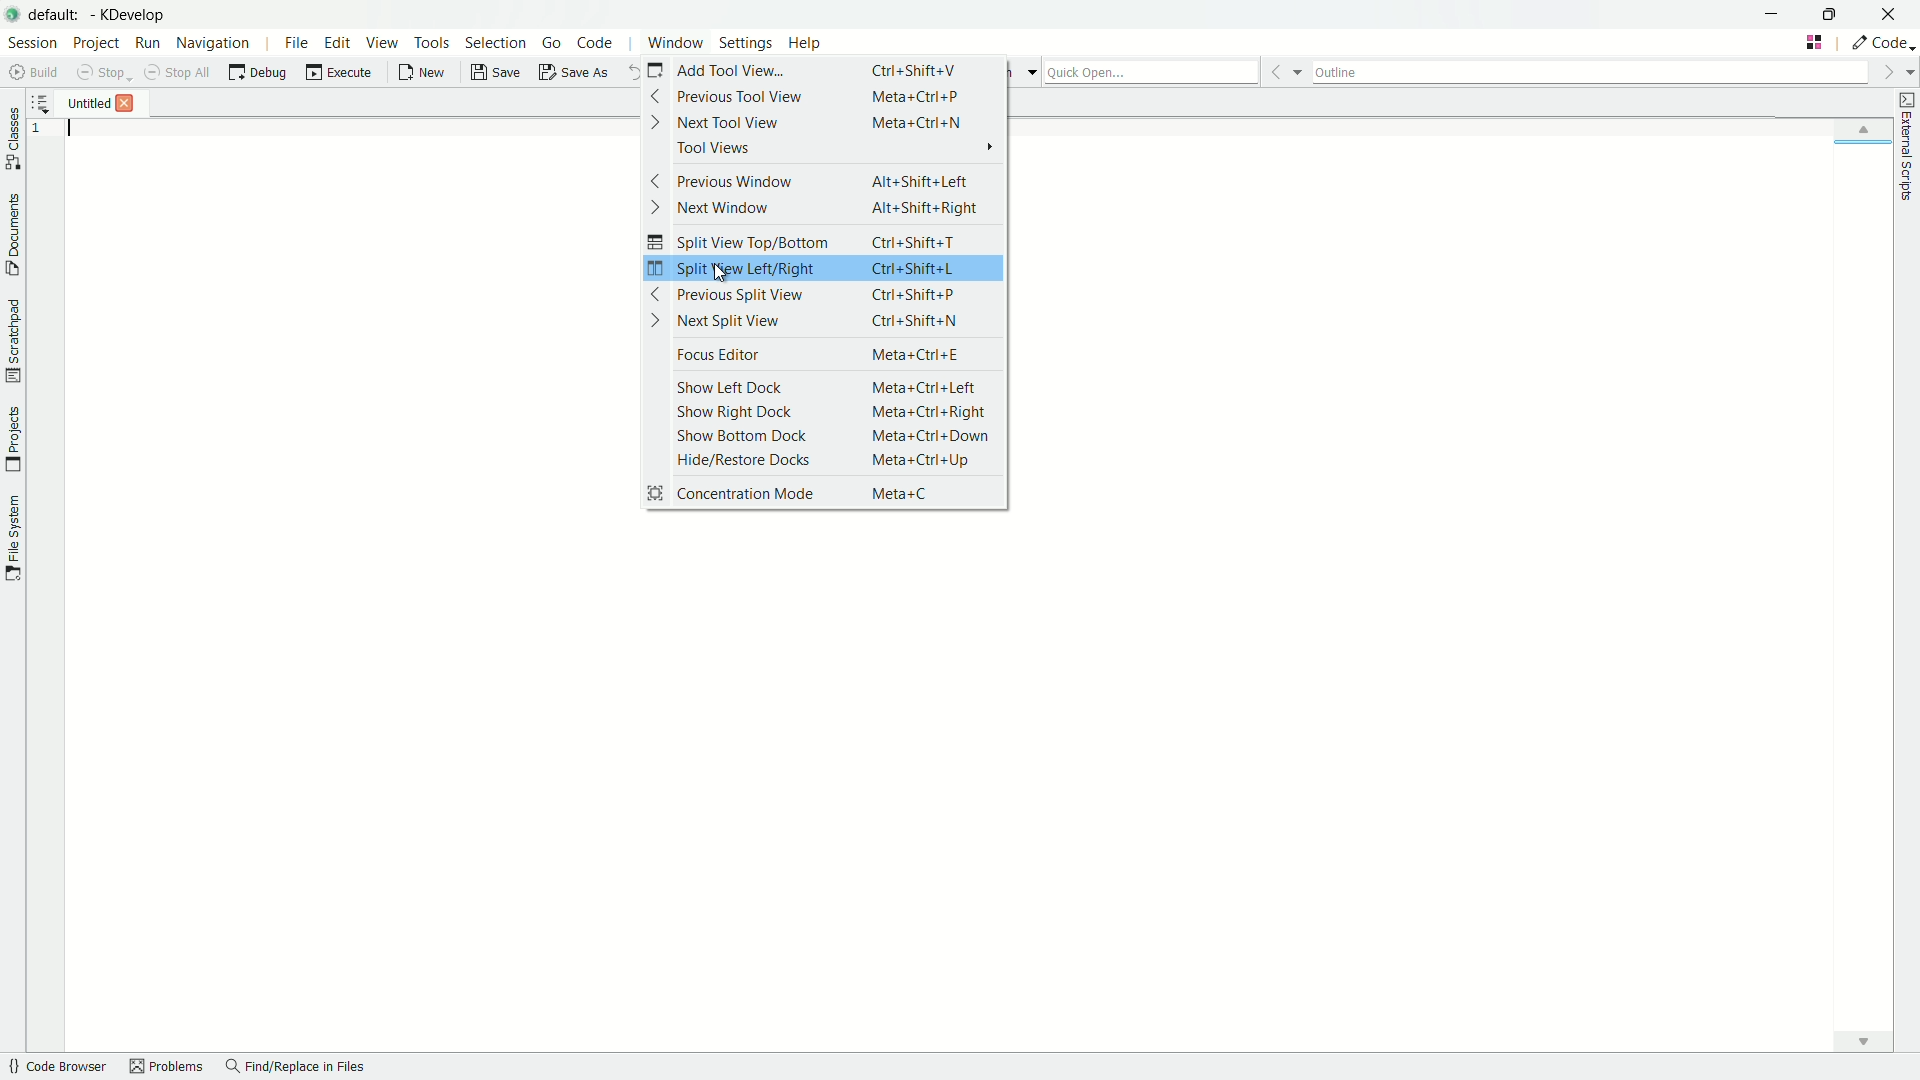  Describe the element at coordinates (755, 412) in the screenshot. I see `show right dock` at that location.